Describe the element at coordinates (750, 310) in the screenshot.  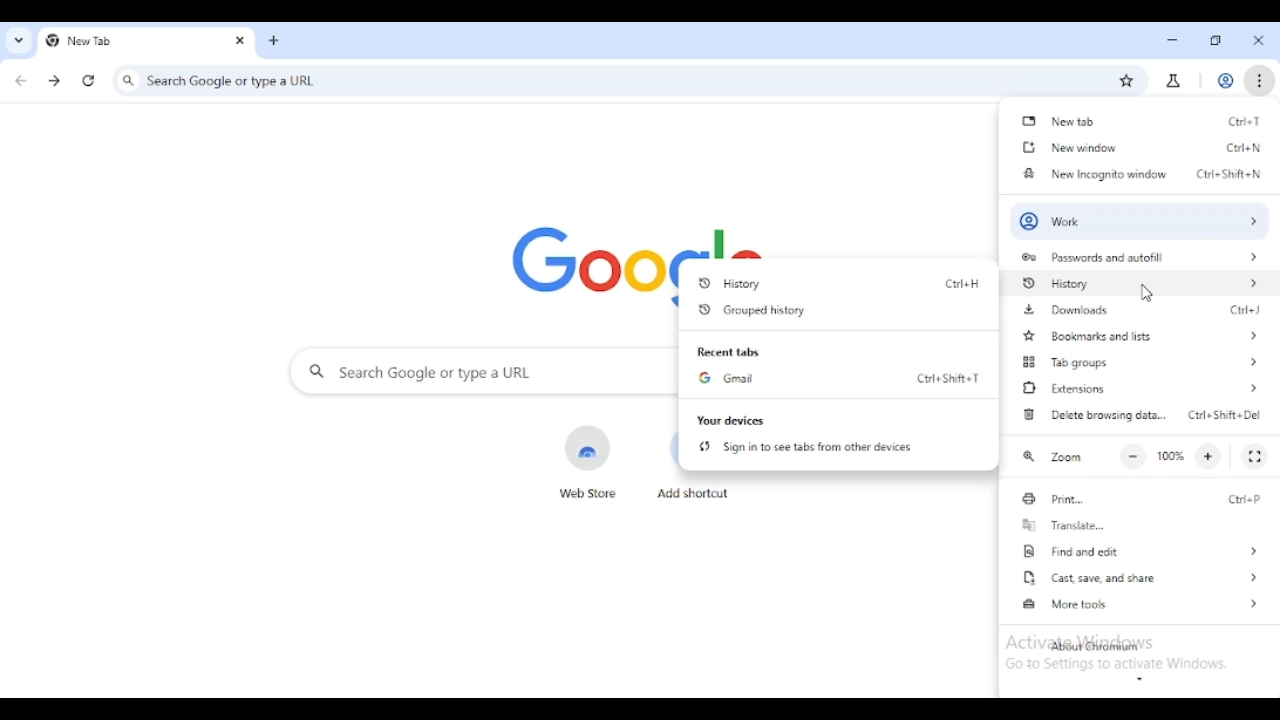
I see `grouped history` at that location.